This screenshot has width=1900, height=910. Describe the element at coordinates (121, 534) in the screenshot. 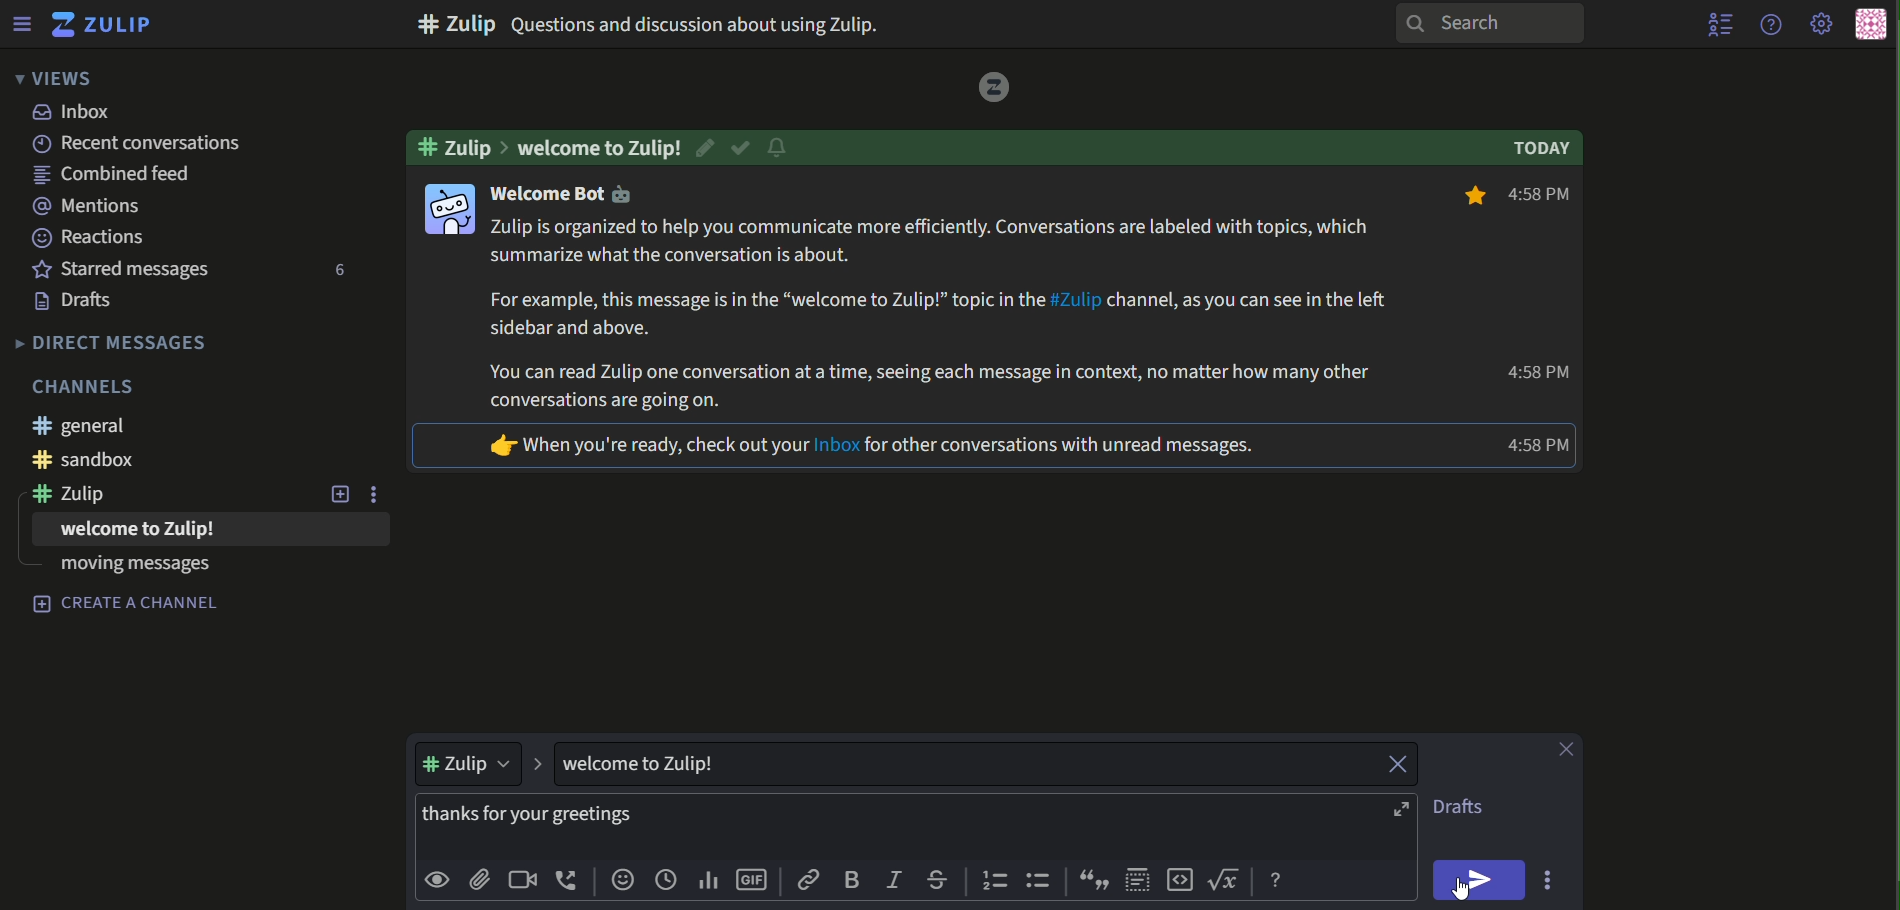

I see `text` at that location.